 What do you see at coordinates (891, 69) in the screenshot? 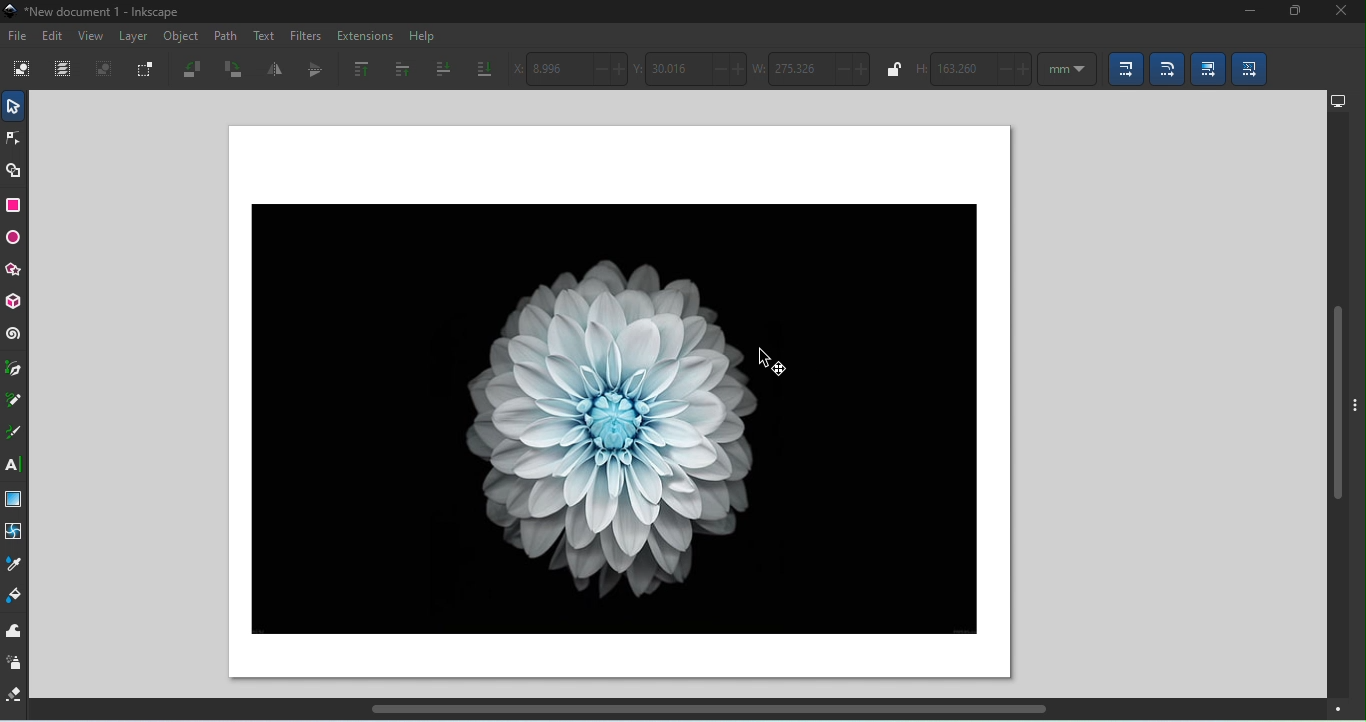
I see `When locked, change width and height by the same propotion` at bounding box center [891, 69].